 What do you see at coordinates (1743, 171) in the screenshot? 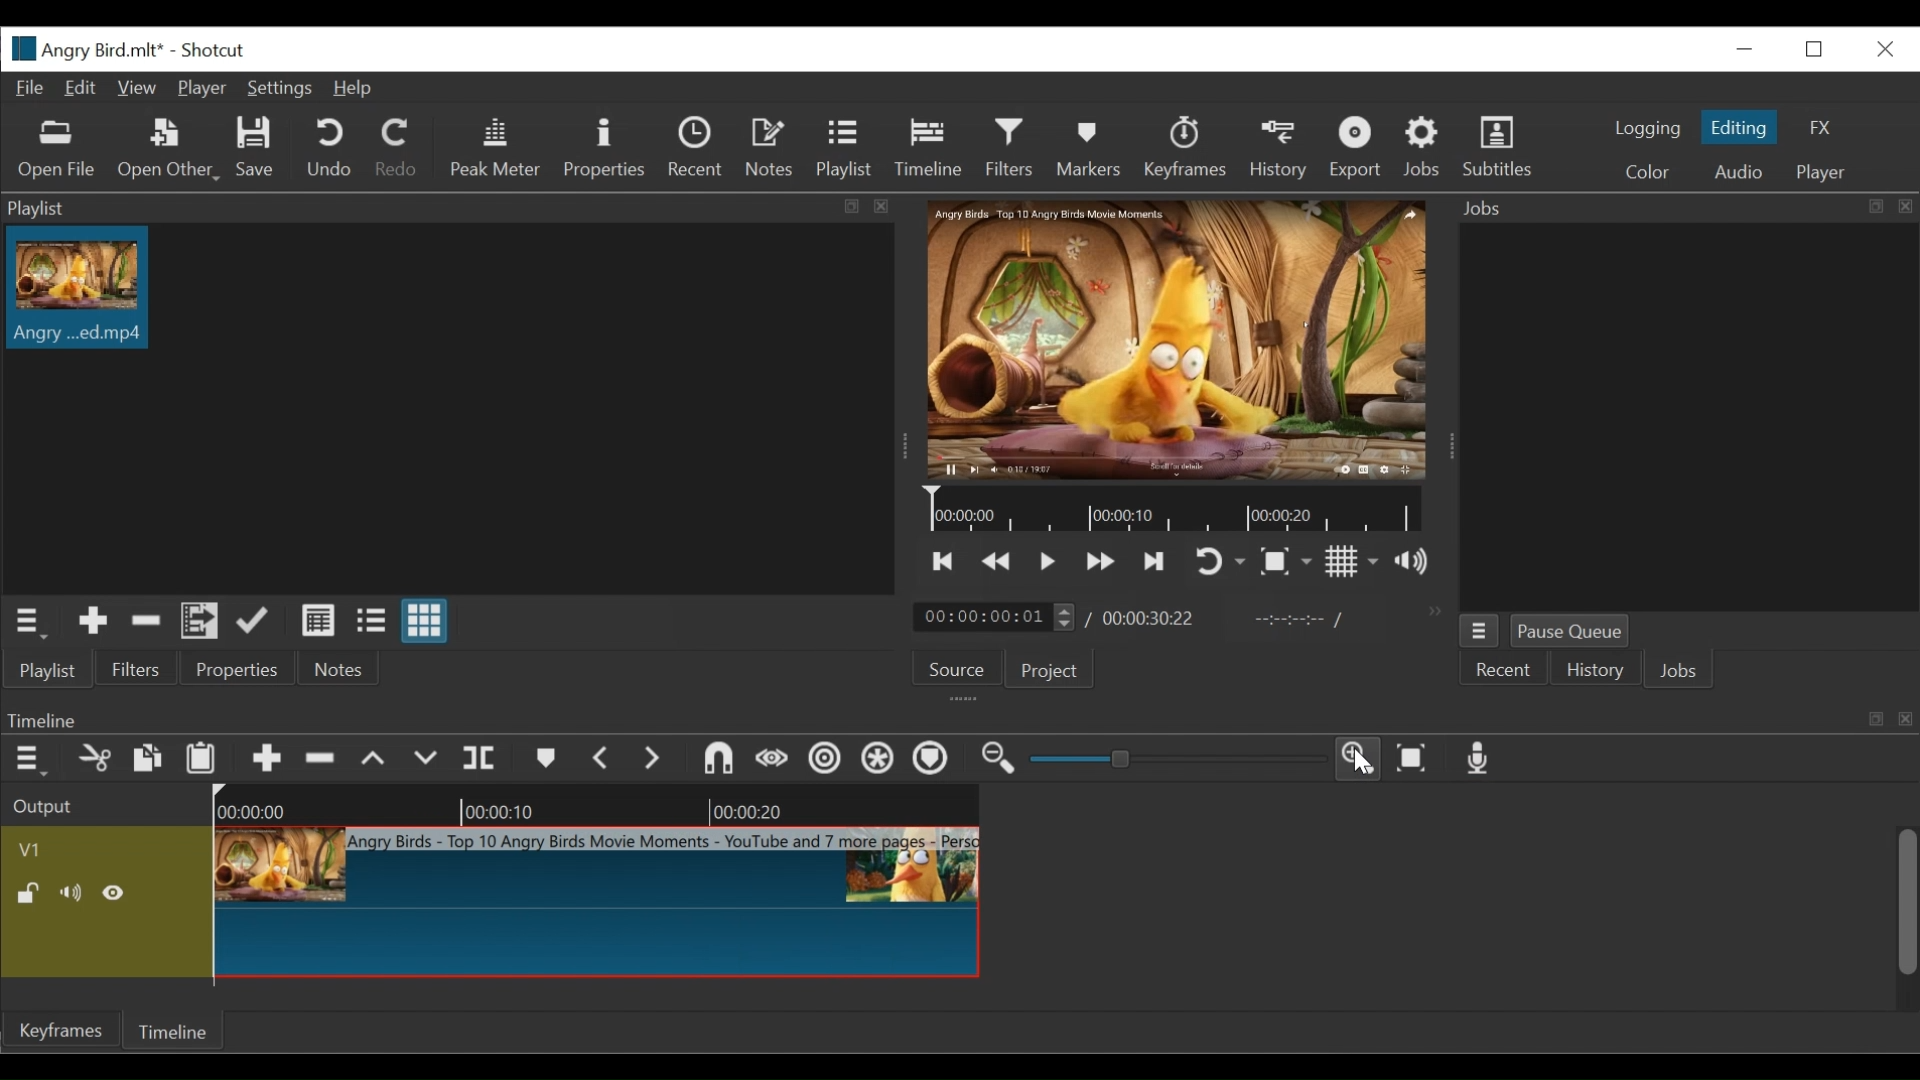
I see `Audio` at bounding box center [1743, 171].